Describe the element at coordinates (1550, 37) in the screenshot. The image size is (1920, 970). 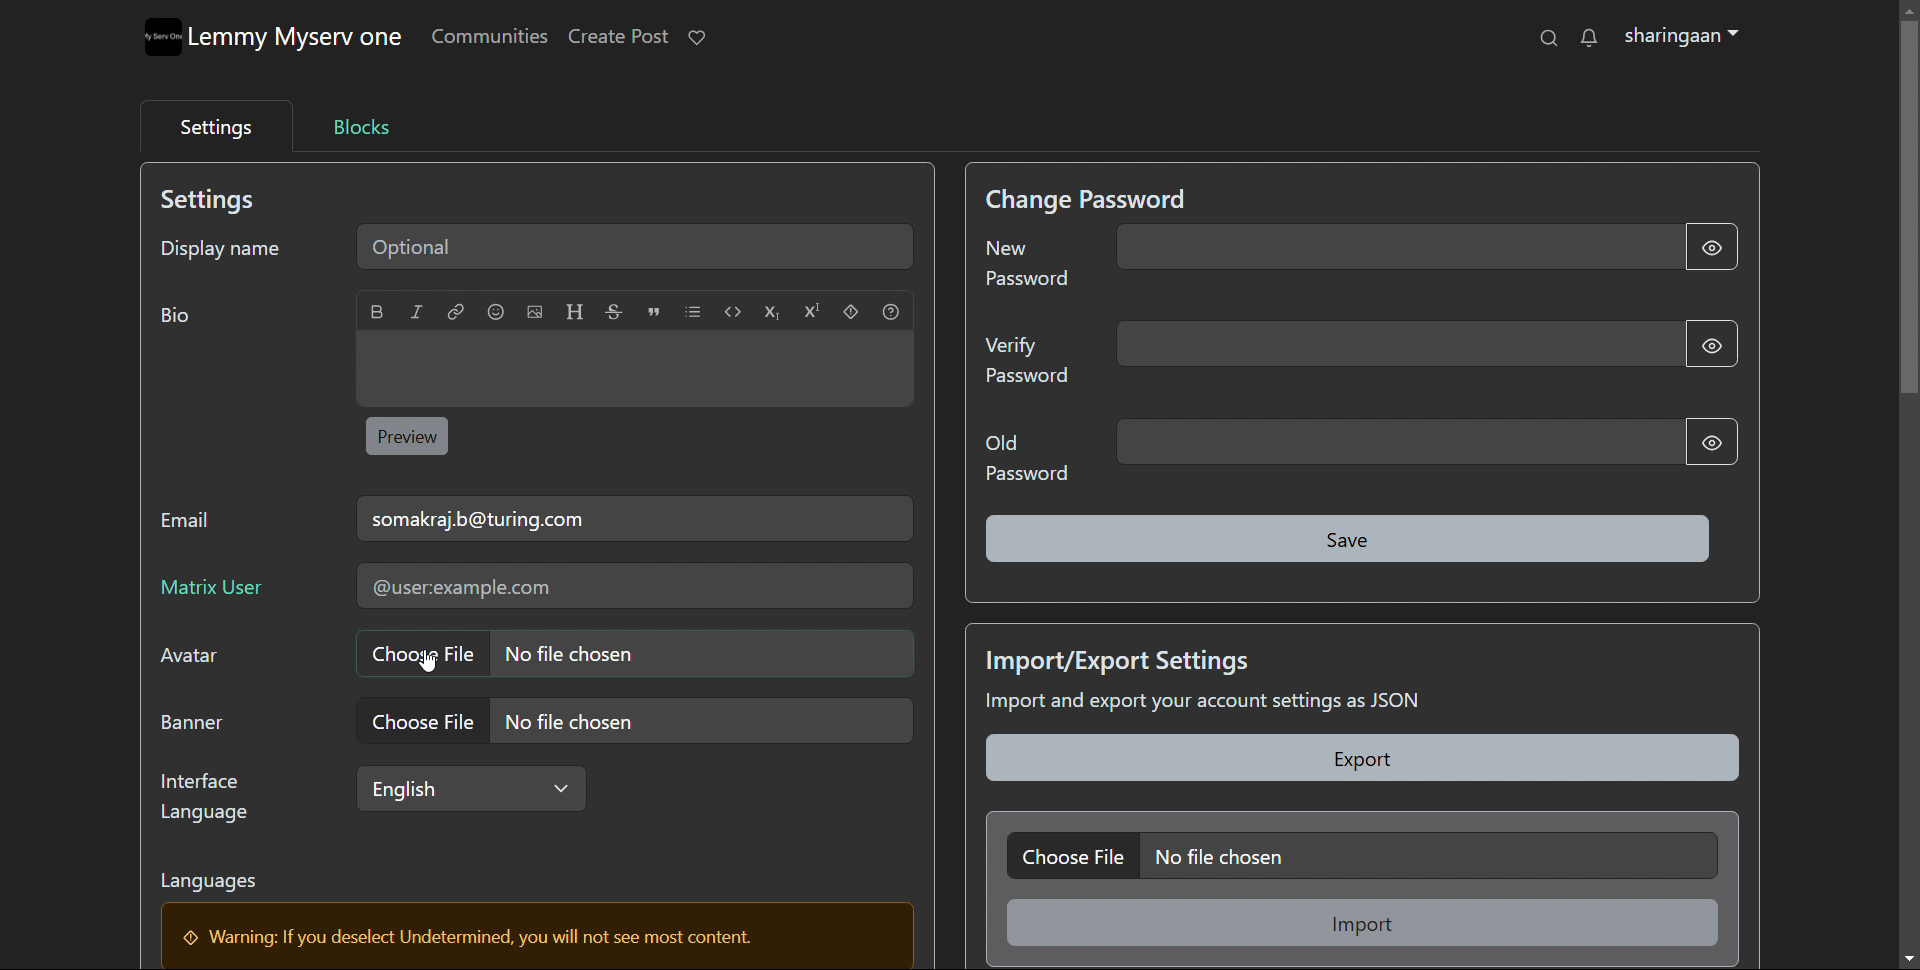
I see `search` at that location.